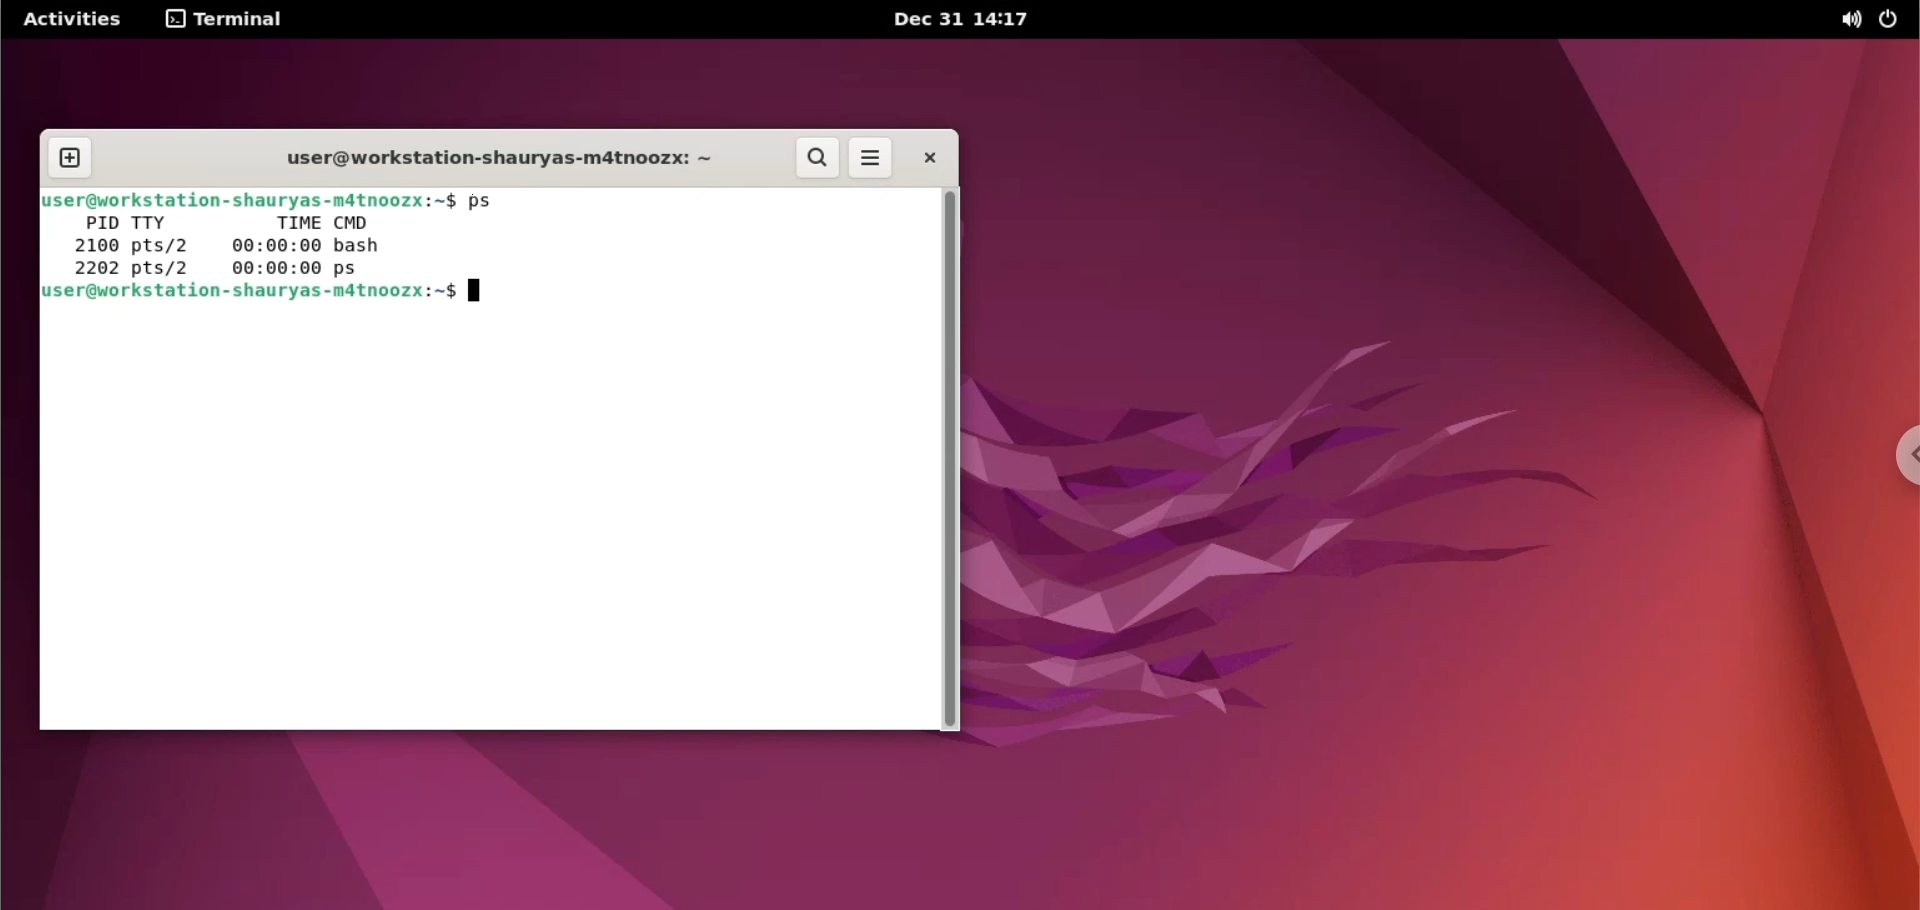 The height and width of the screenshot is (910, 1920). Describe the element at coordinates (75, 153) in the screenshot. I see `new tab` at that location.